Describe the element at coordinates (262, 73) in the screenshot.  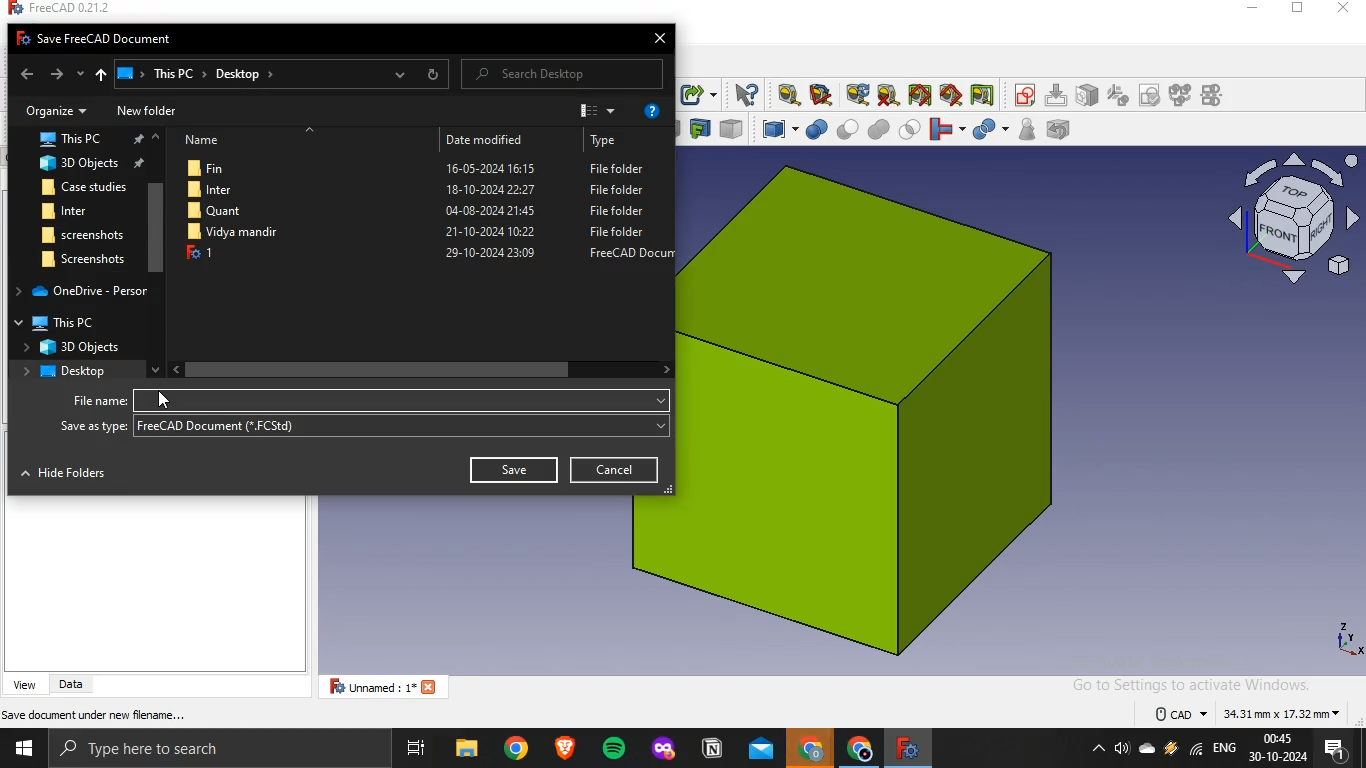
I see `ThisPC > Desktop »` at that location.